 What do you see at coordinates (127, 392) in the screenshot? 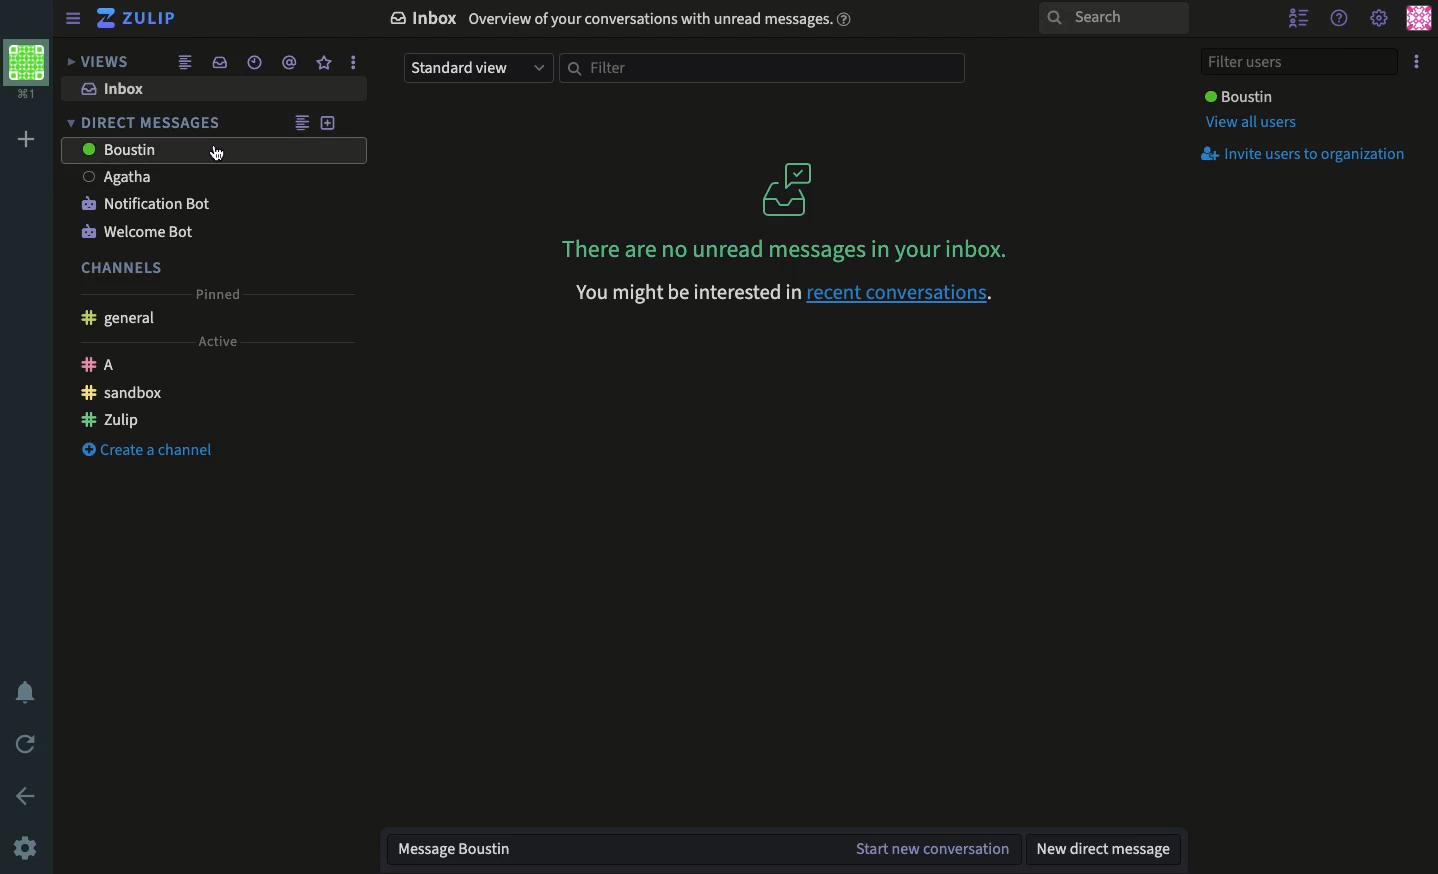
I see `Sandbox` at bounding box center [127, 392].